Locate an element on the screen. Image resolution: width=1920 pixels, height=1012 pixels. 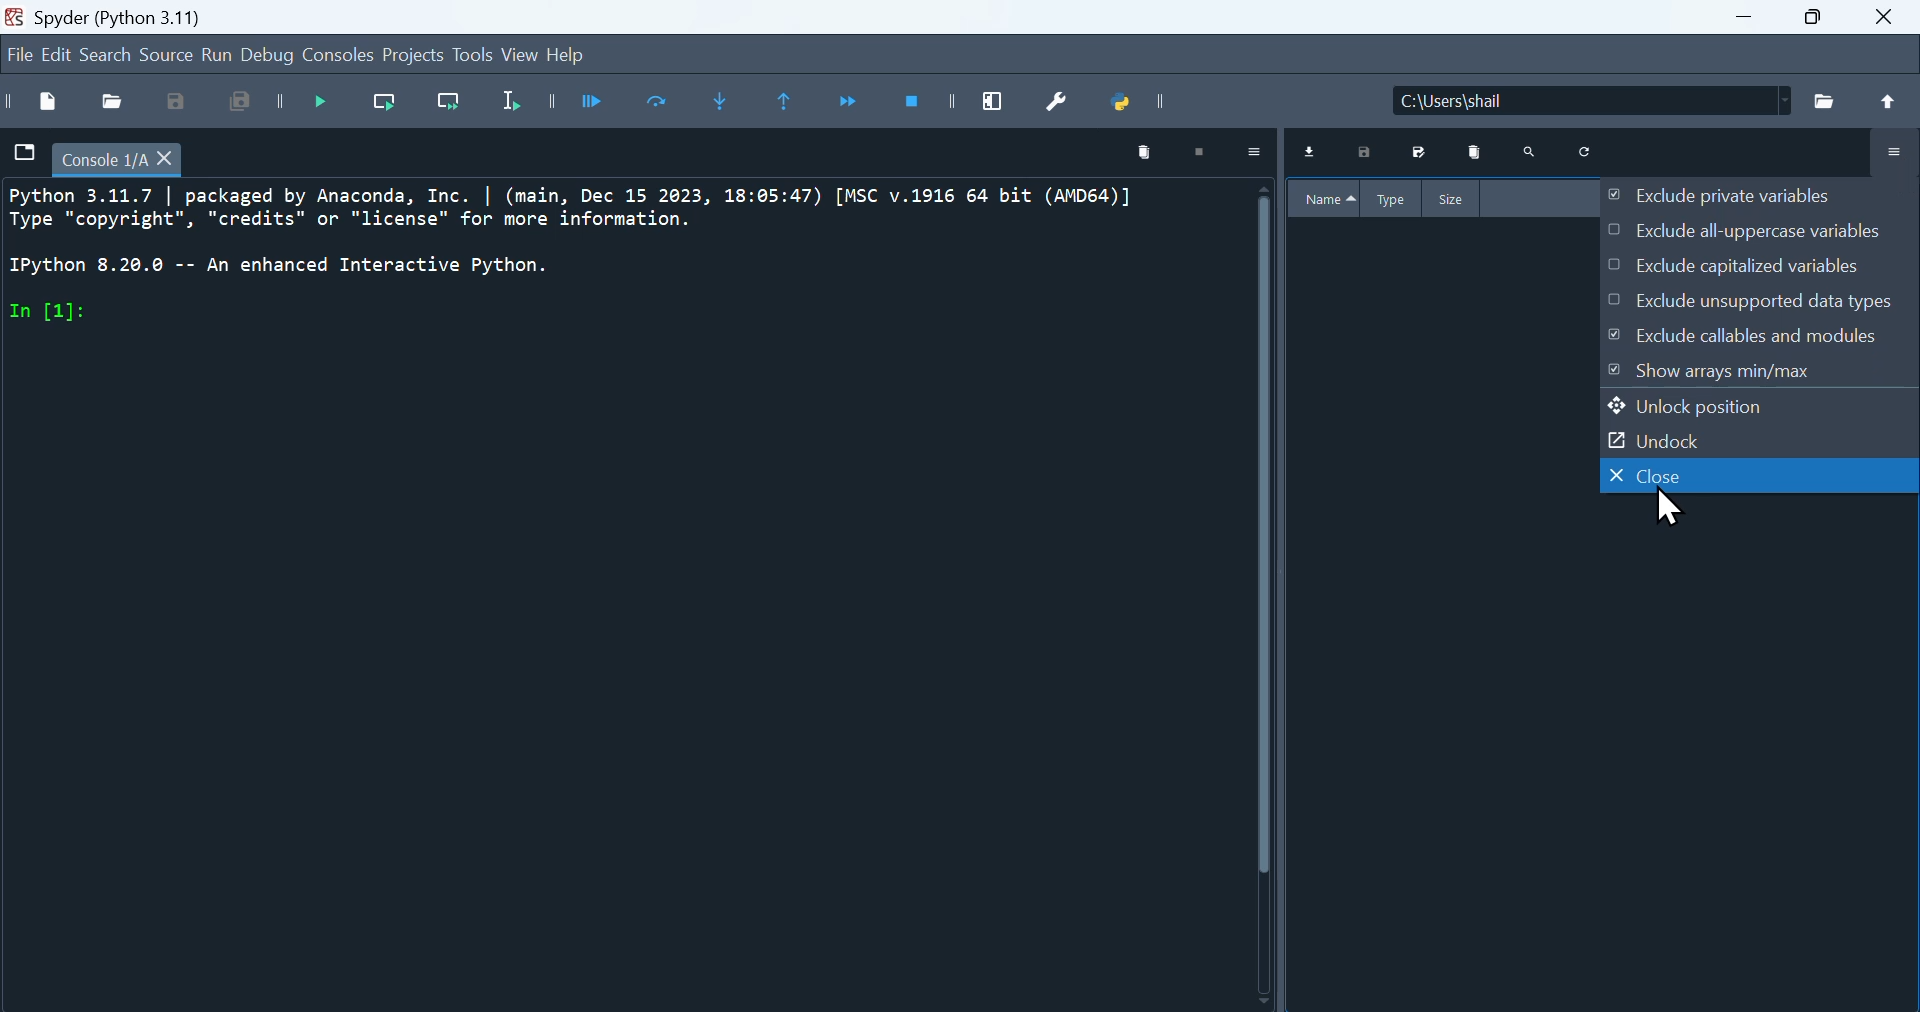
Preferences is located at coordinates (1067, 104).